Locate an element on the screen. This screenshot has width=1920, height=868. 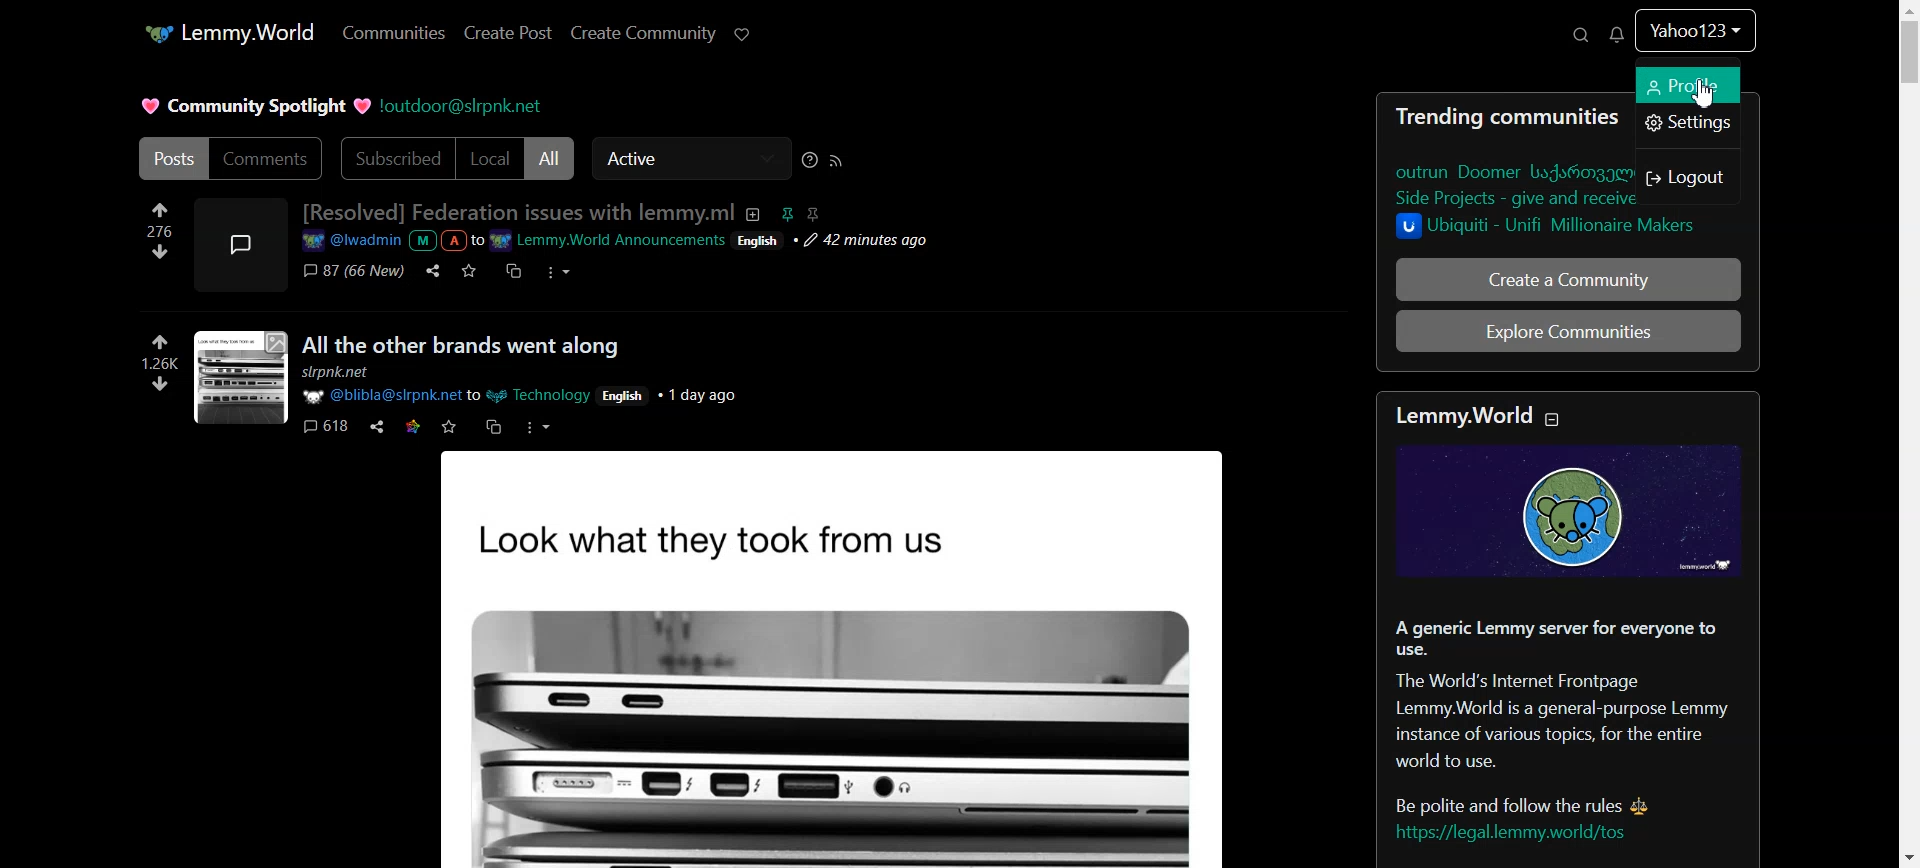
community spotlight is located at coordinates (253, 106).